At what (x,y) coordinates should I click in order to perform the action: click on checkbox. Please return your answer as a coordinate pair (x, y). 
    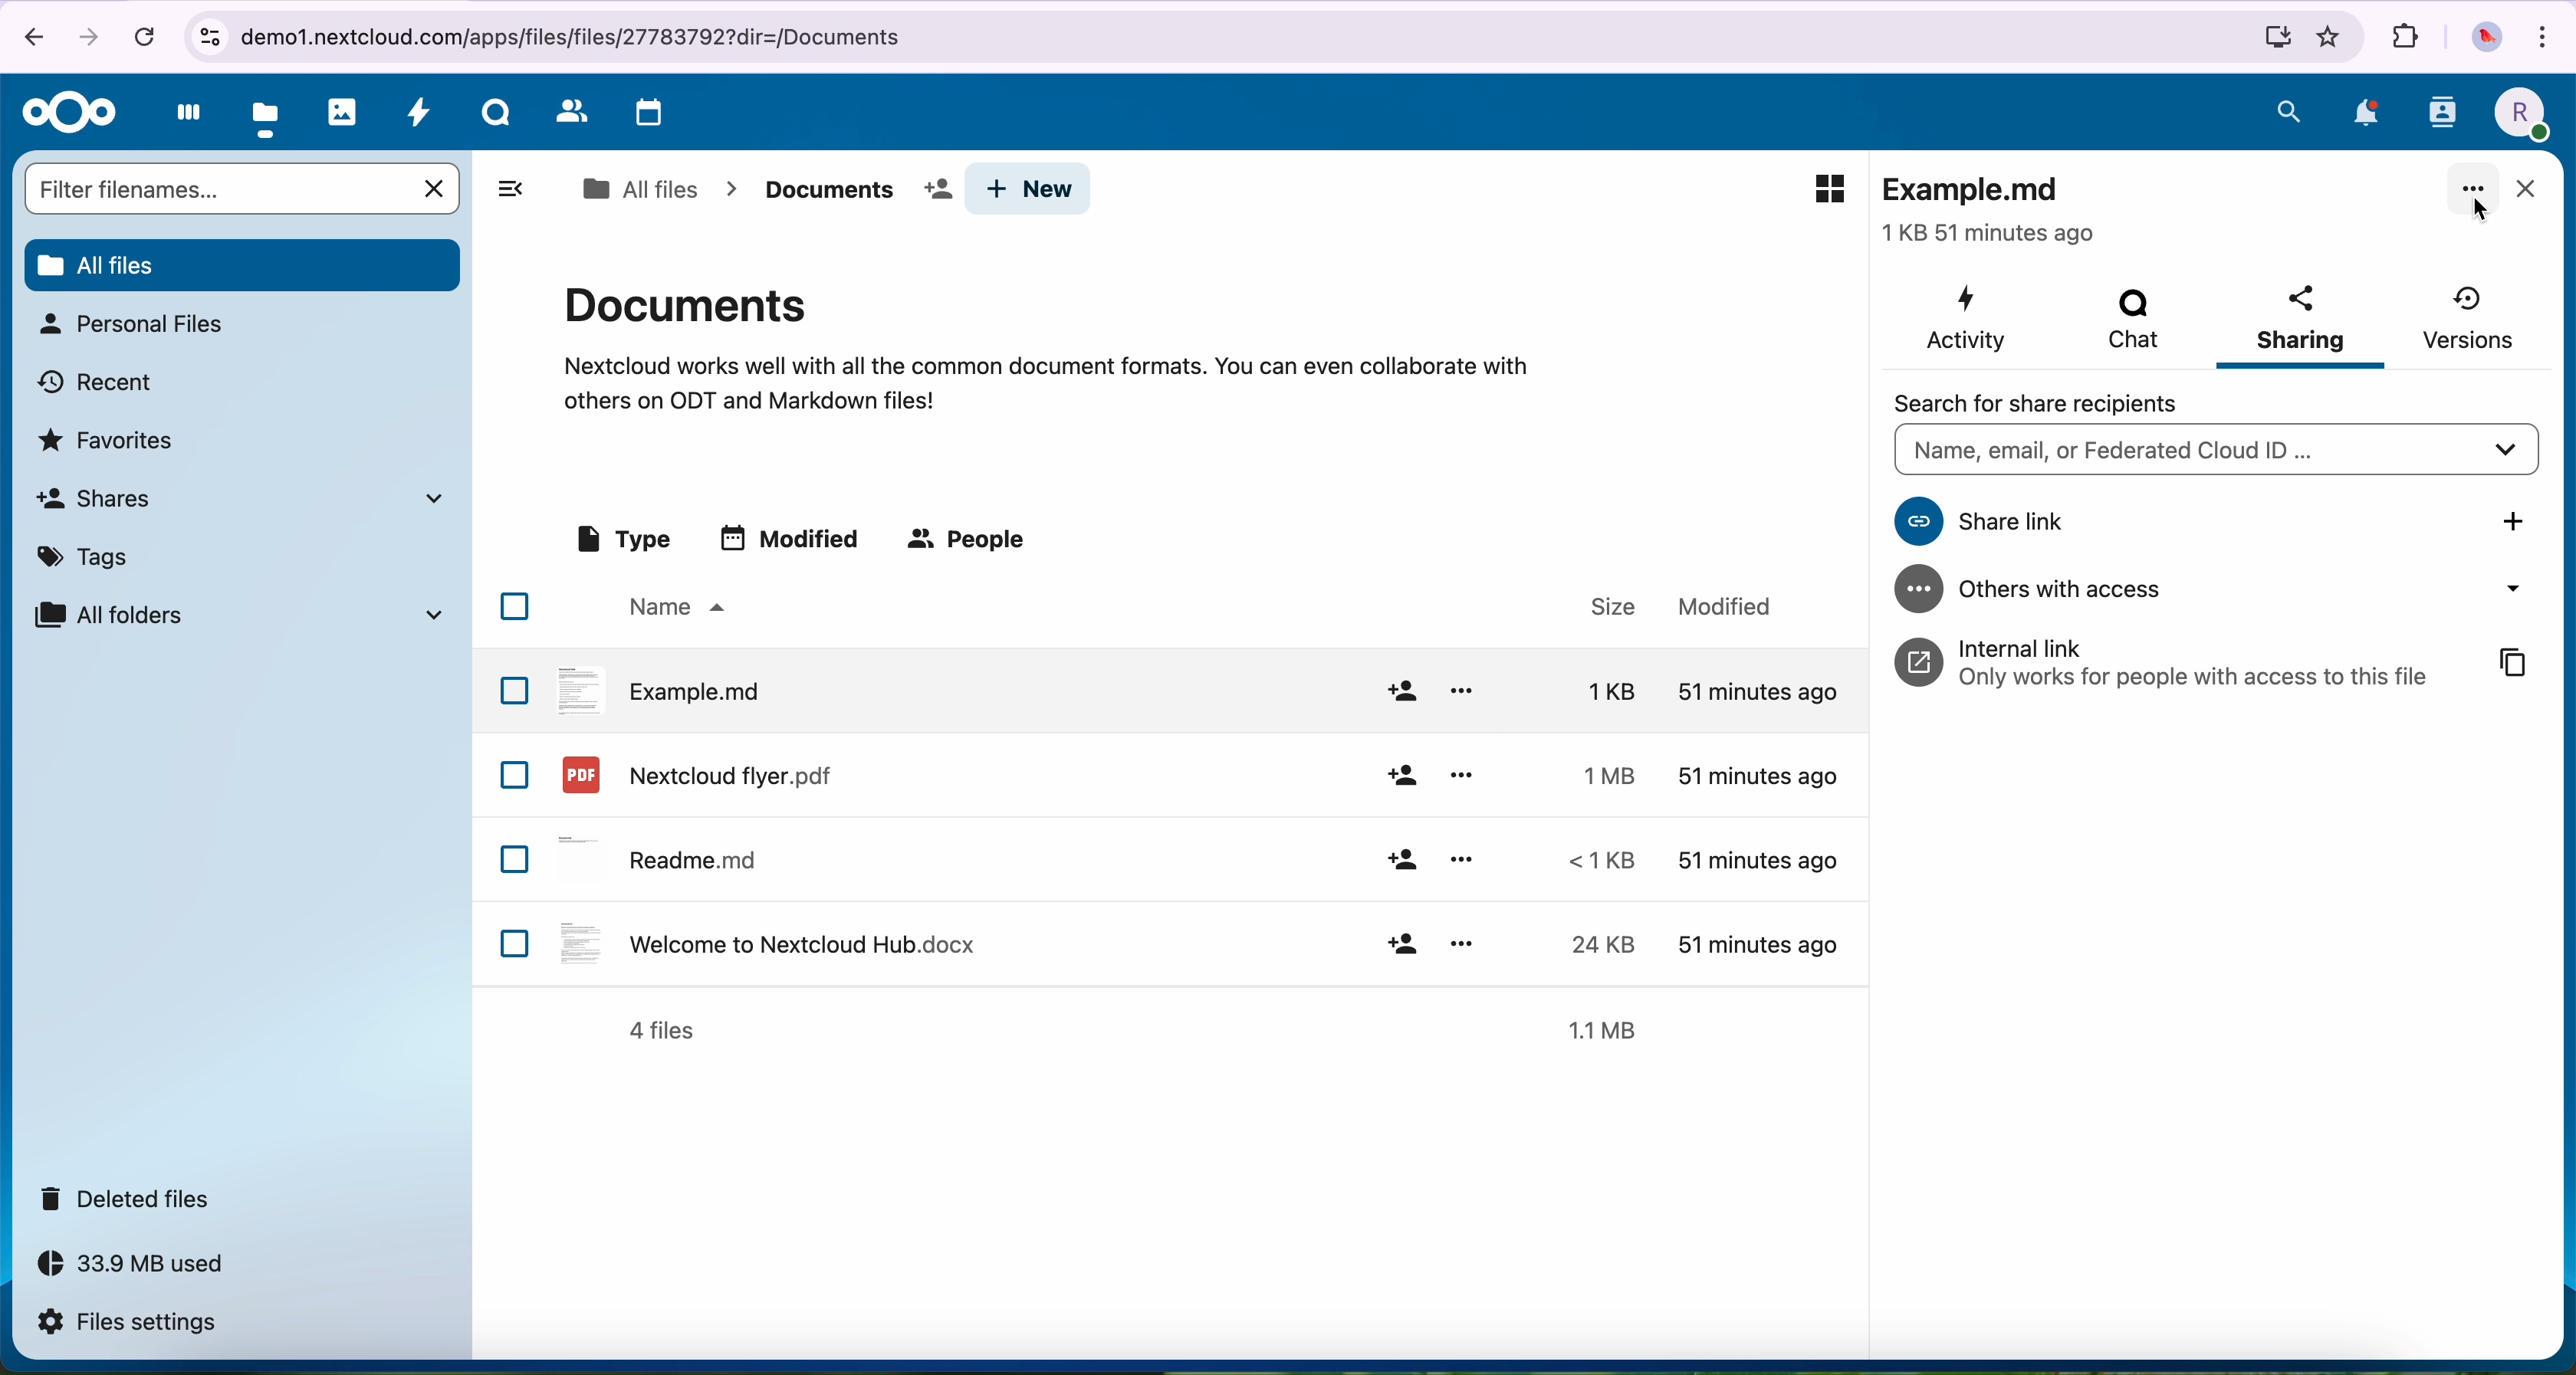
    Looking at the image, I should click on (515, 606).